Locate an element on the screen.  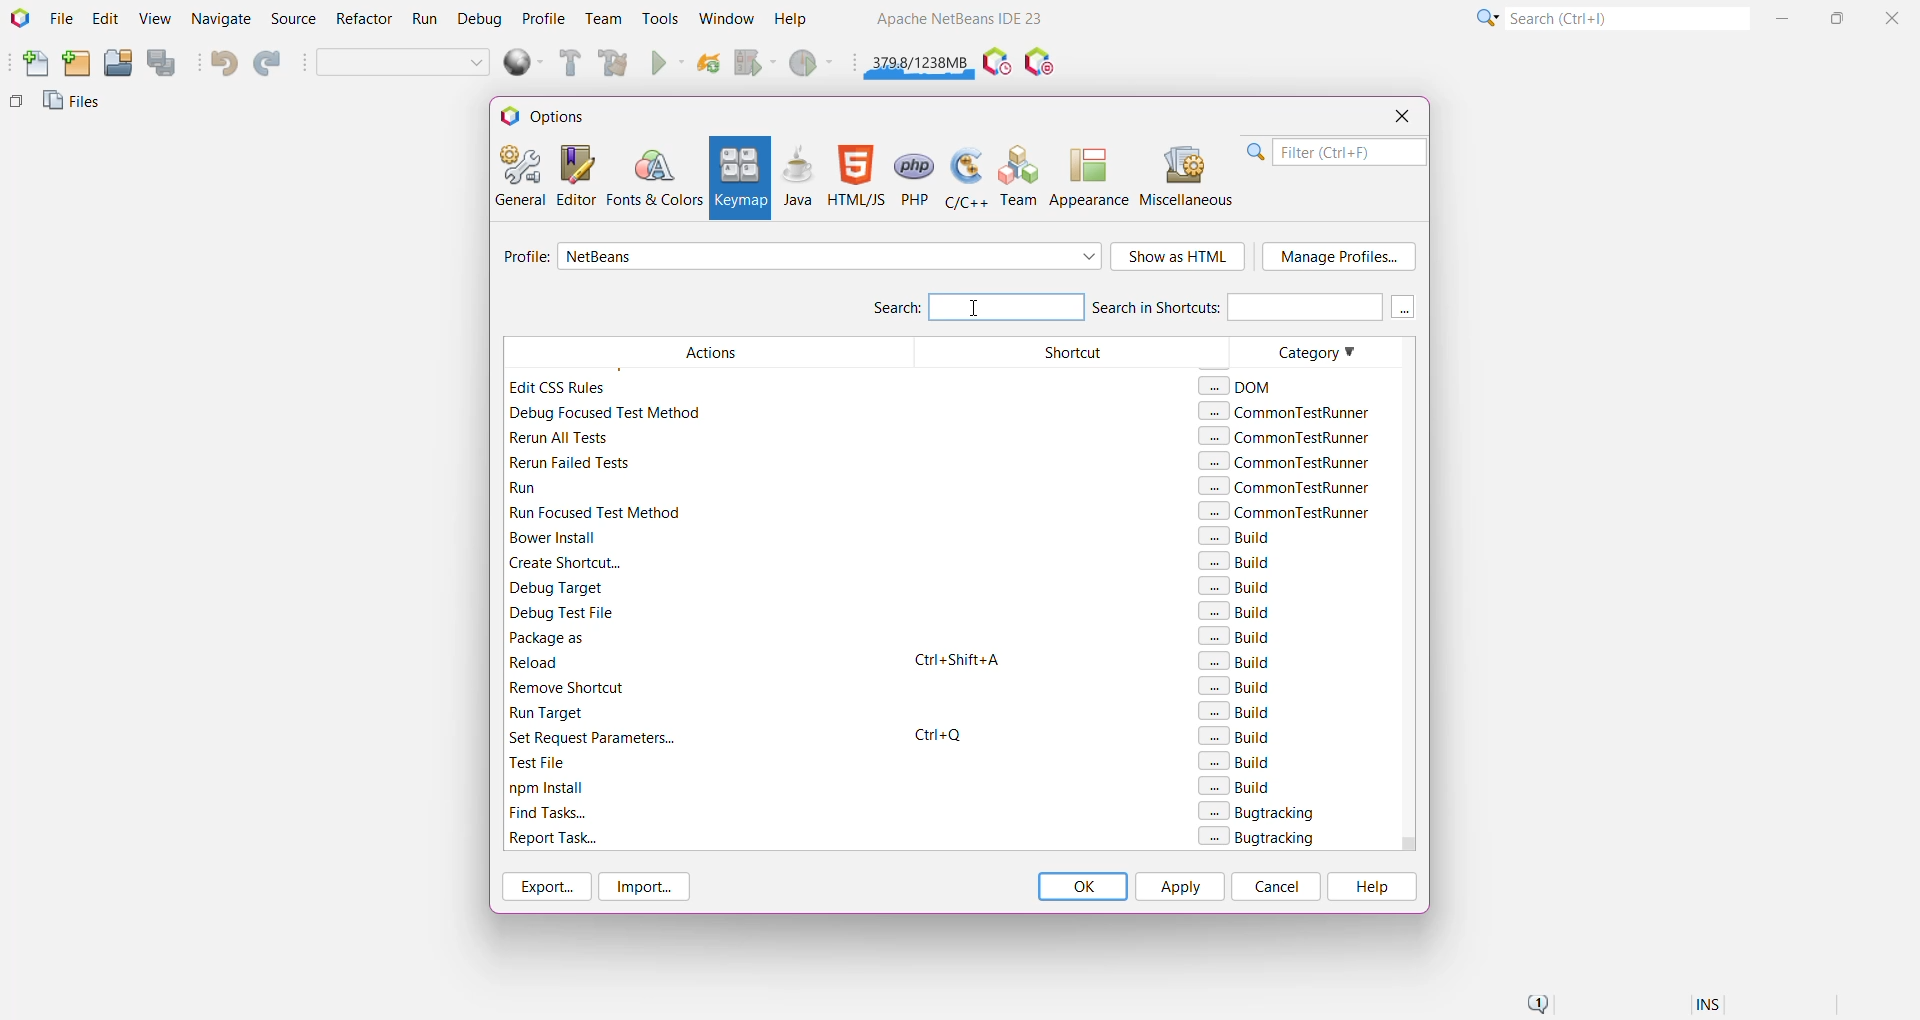
Show as HTML is located at coordinates (1179, 258).